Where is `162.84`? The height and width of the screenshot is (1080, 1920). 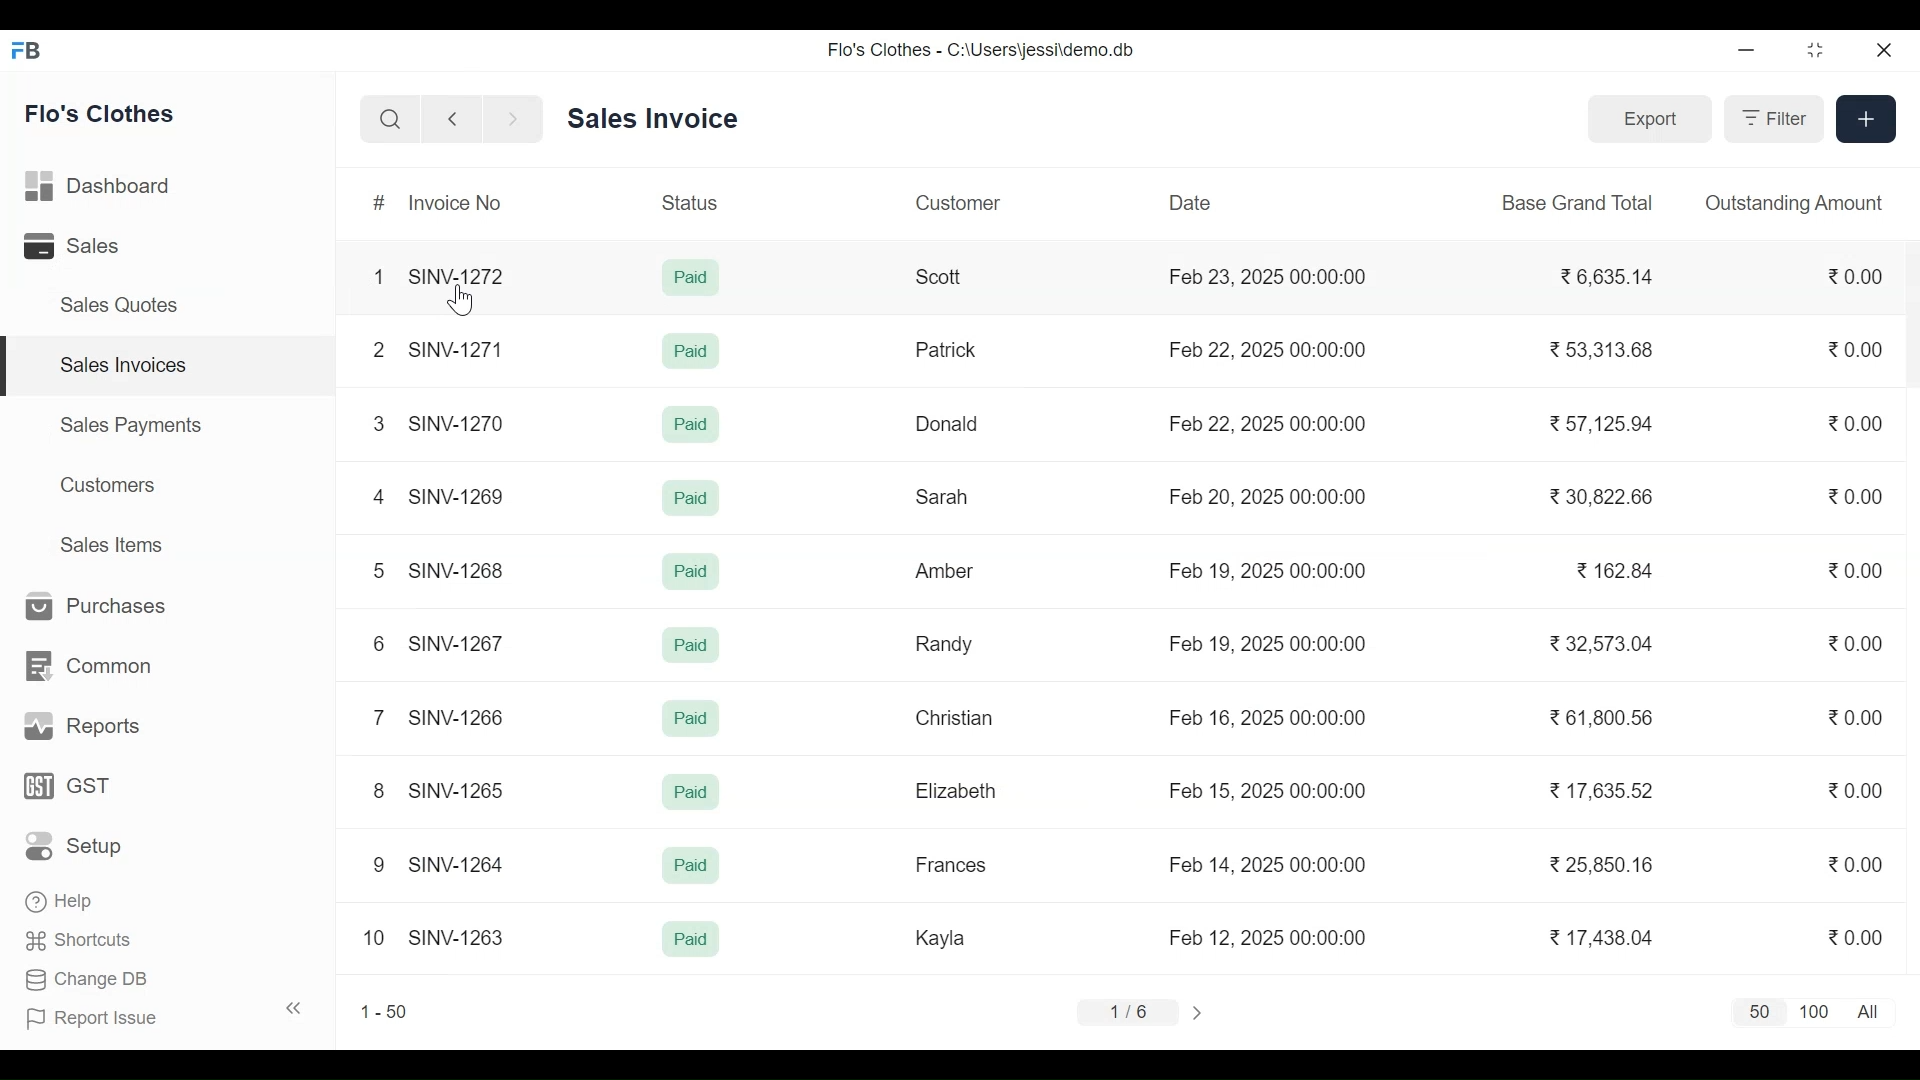 162.84 is located at coordinates (1617, 571).